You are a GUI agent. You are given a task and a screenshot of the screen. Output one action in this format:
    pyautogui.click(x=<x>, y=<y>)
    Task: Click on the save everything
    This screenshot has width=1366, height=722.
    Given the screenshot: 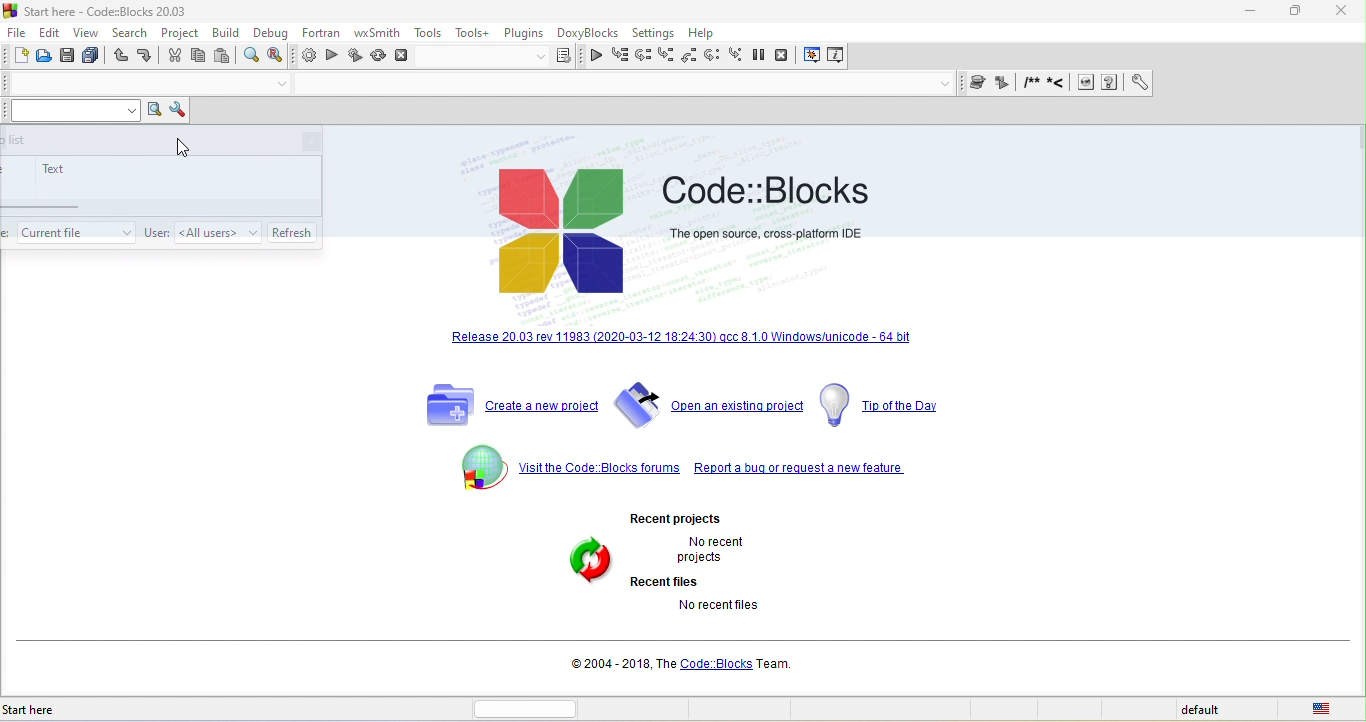 What is the action you would take?
    pyautogui.click(x=93, y=56)
    